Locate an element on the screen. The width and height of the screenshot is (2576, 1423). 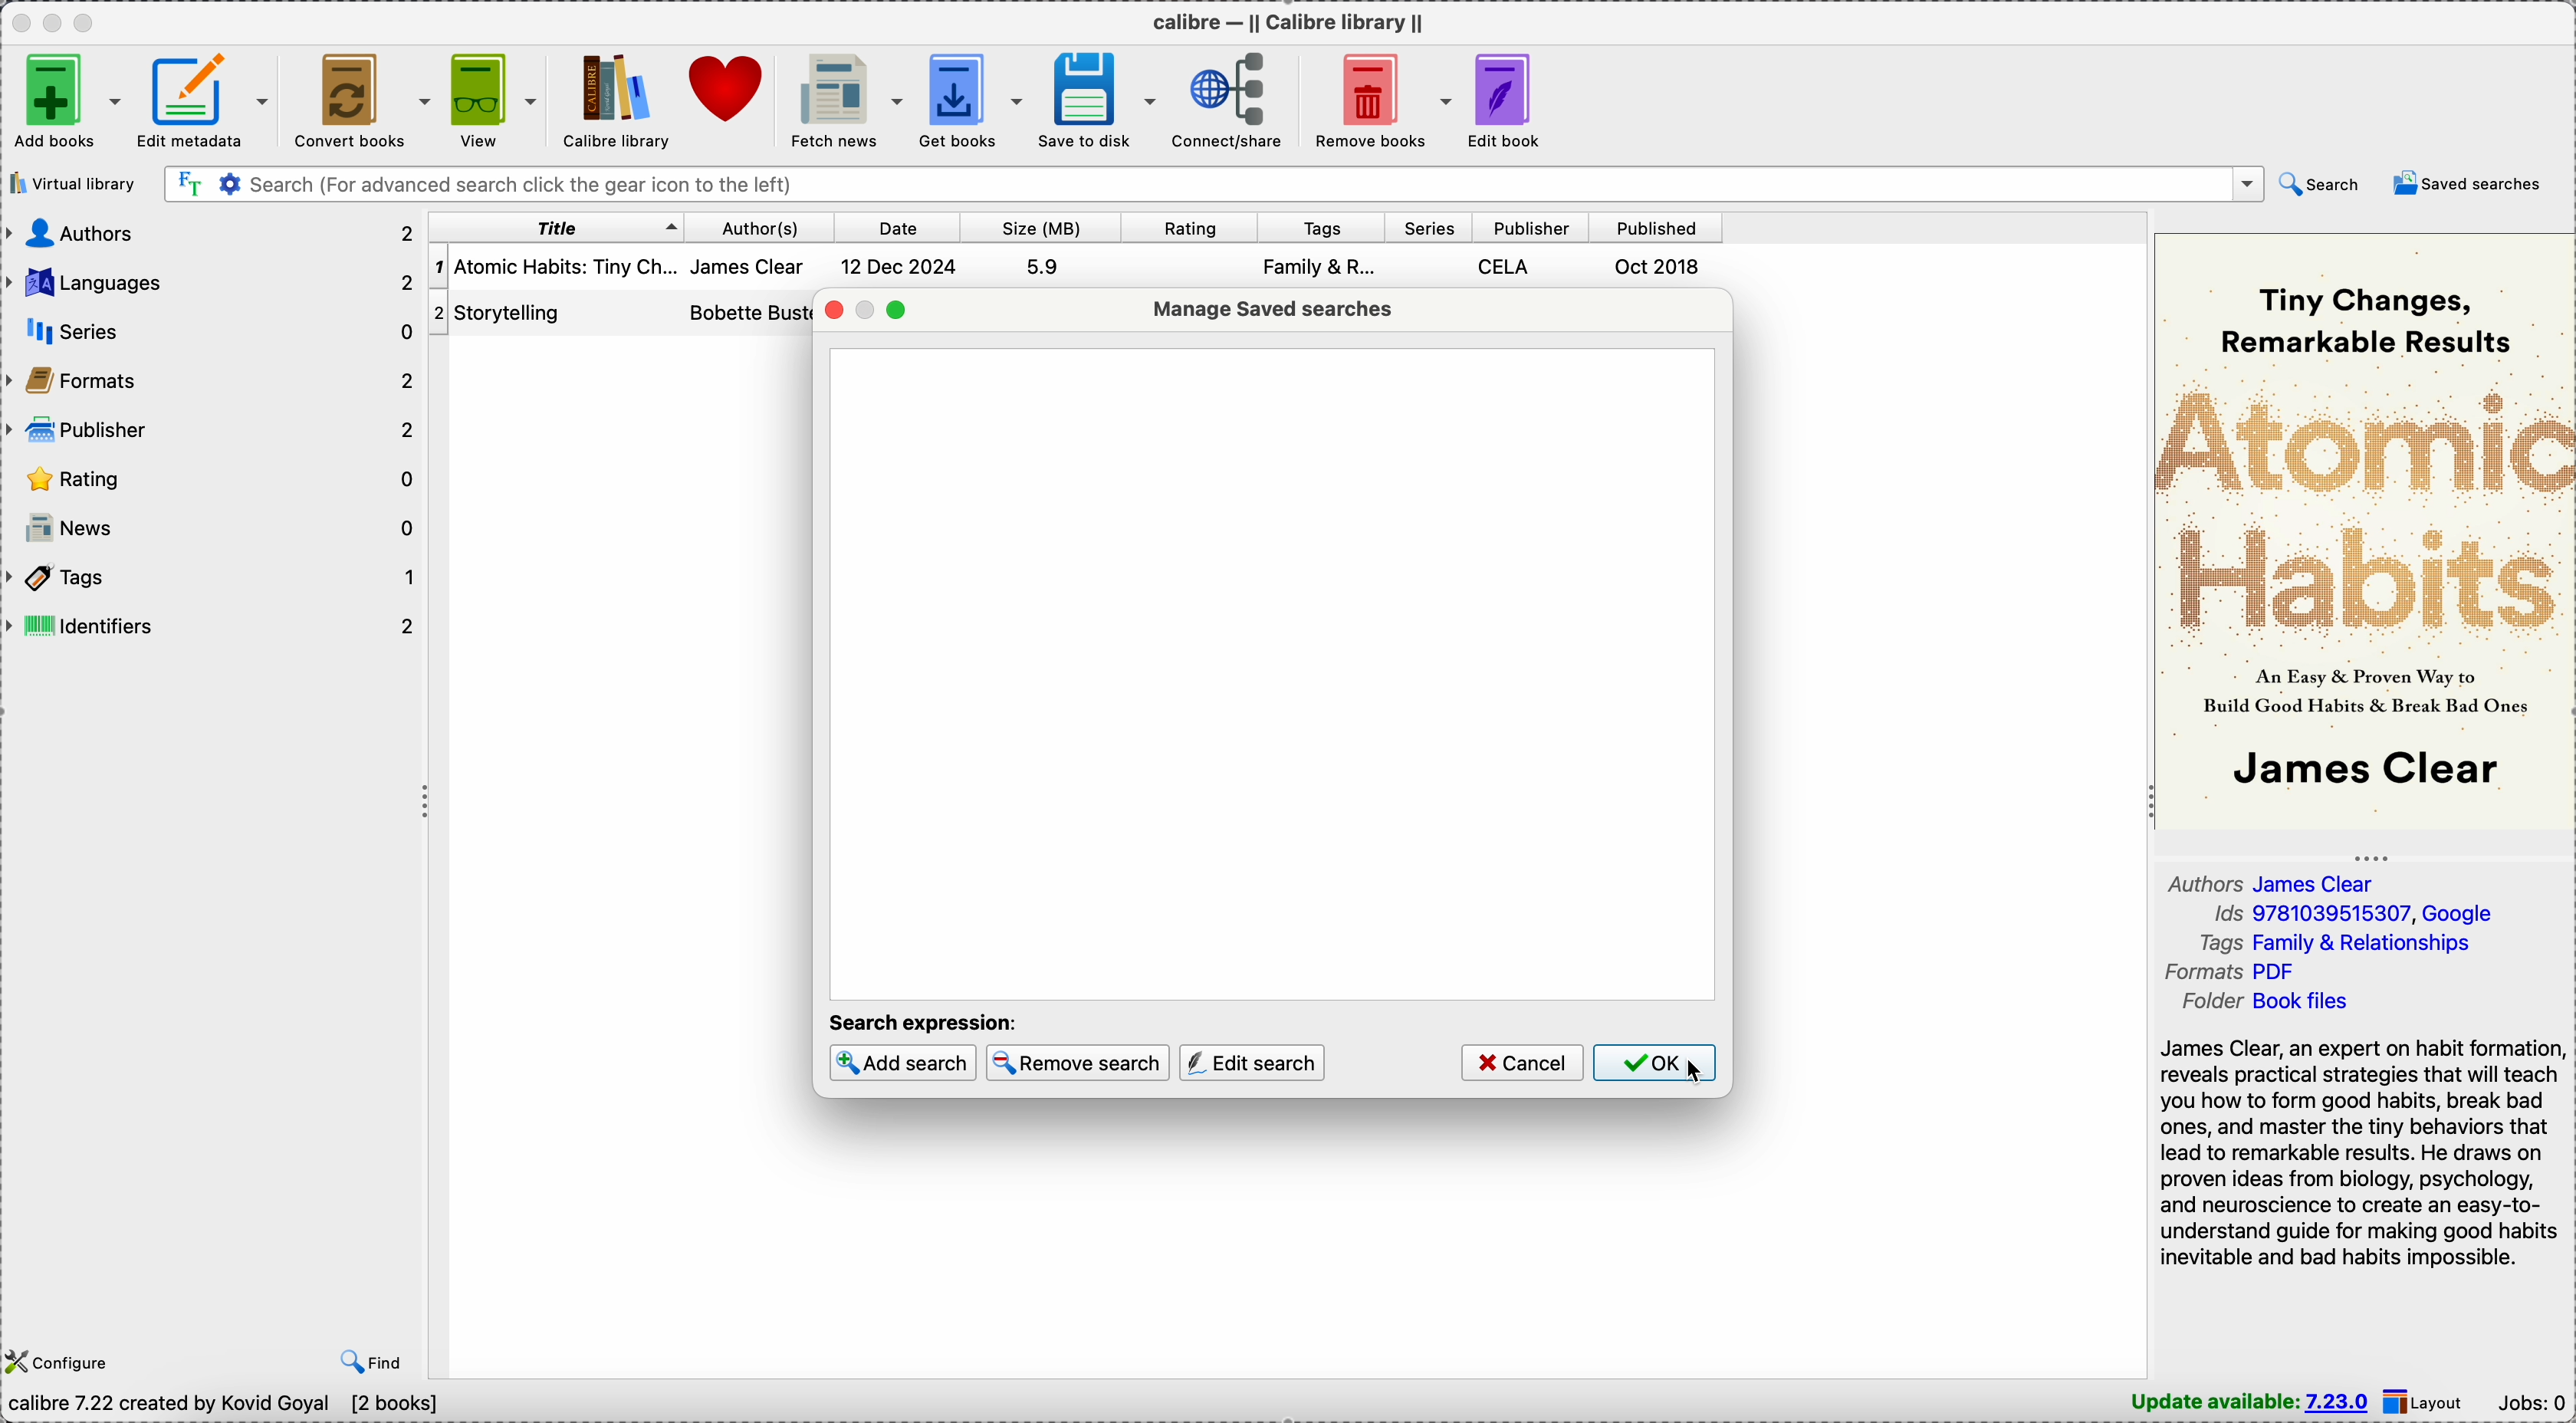
update available is located at coordinates (2251, 1402).